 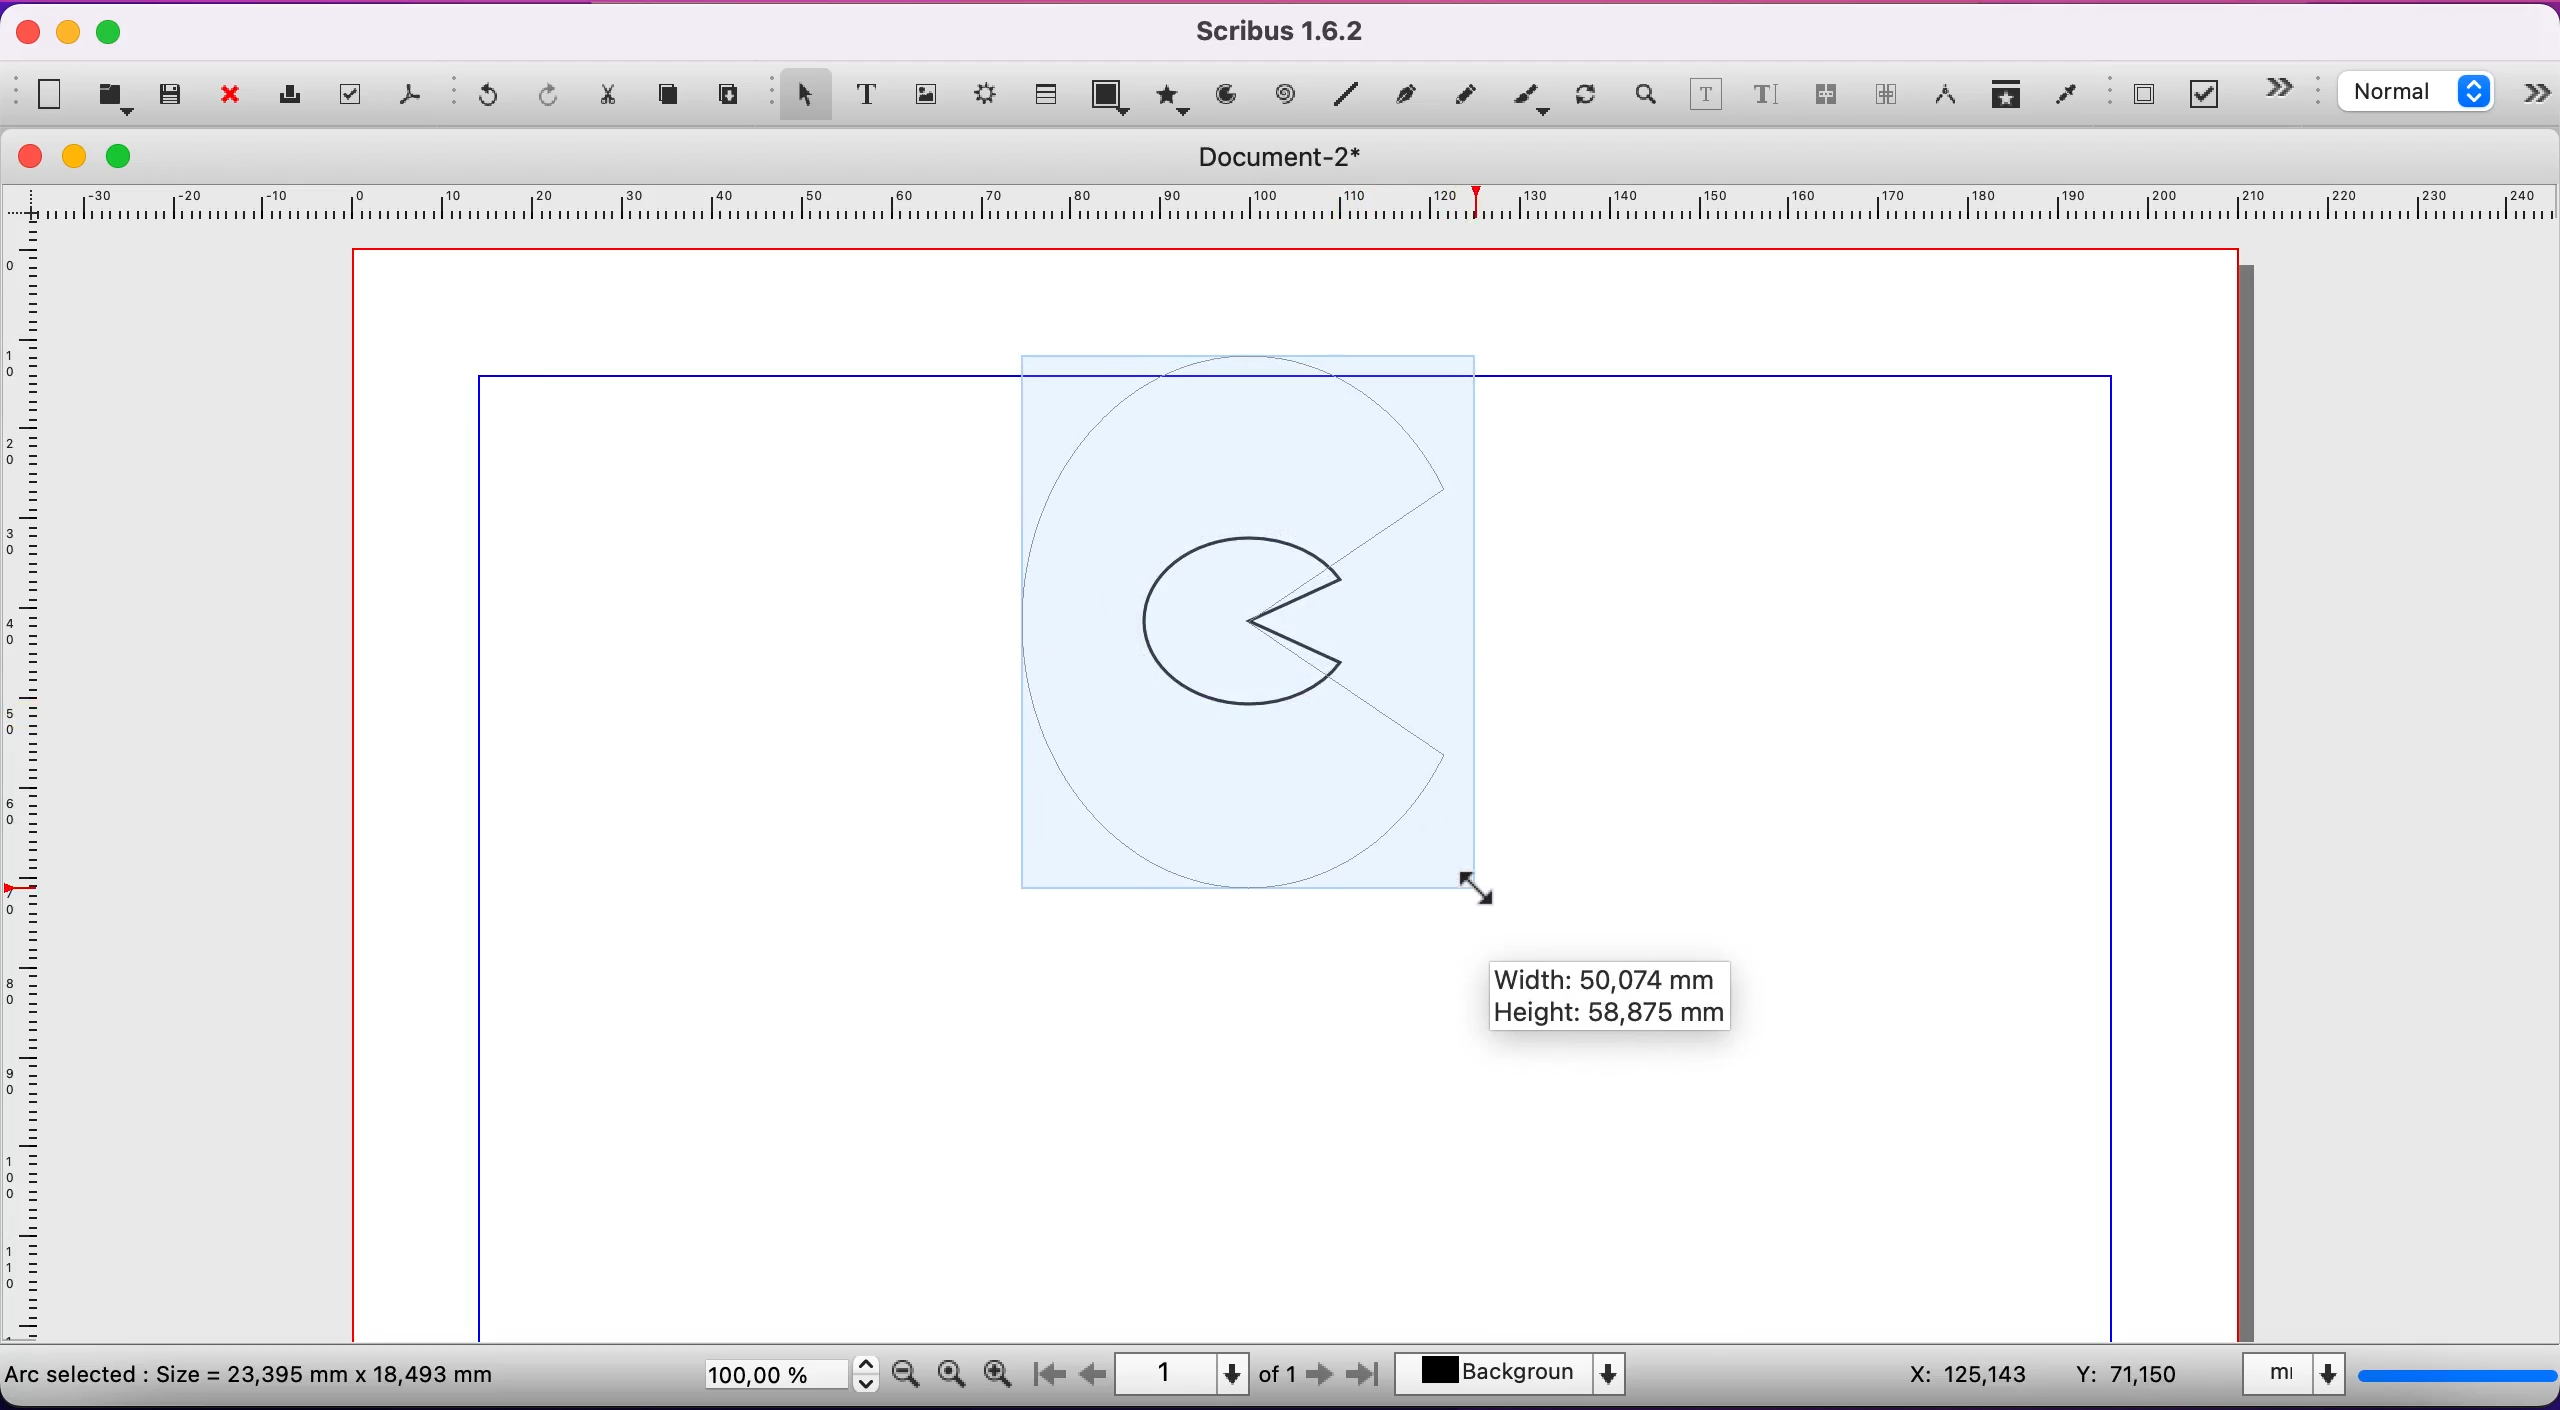 I want to click on coordinates, so click(x=2040, y=1376).